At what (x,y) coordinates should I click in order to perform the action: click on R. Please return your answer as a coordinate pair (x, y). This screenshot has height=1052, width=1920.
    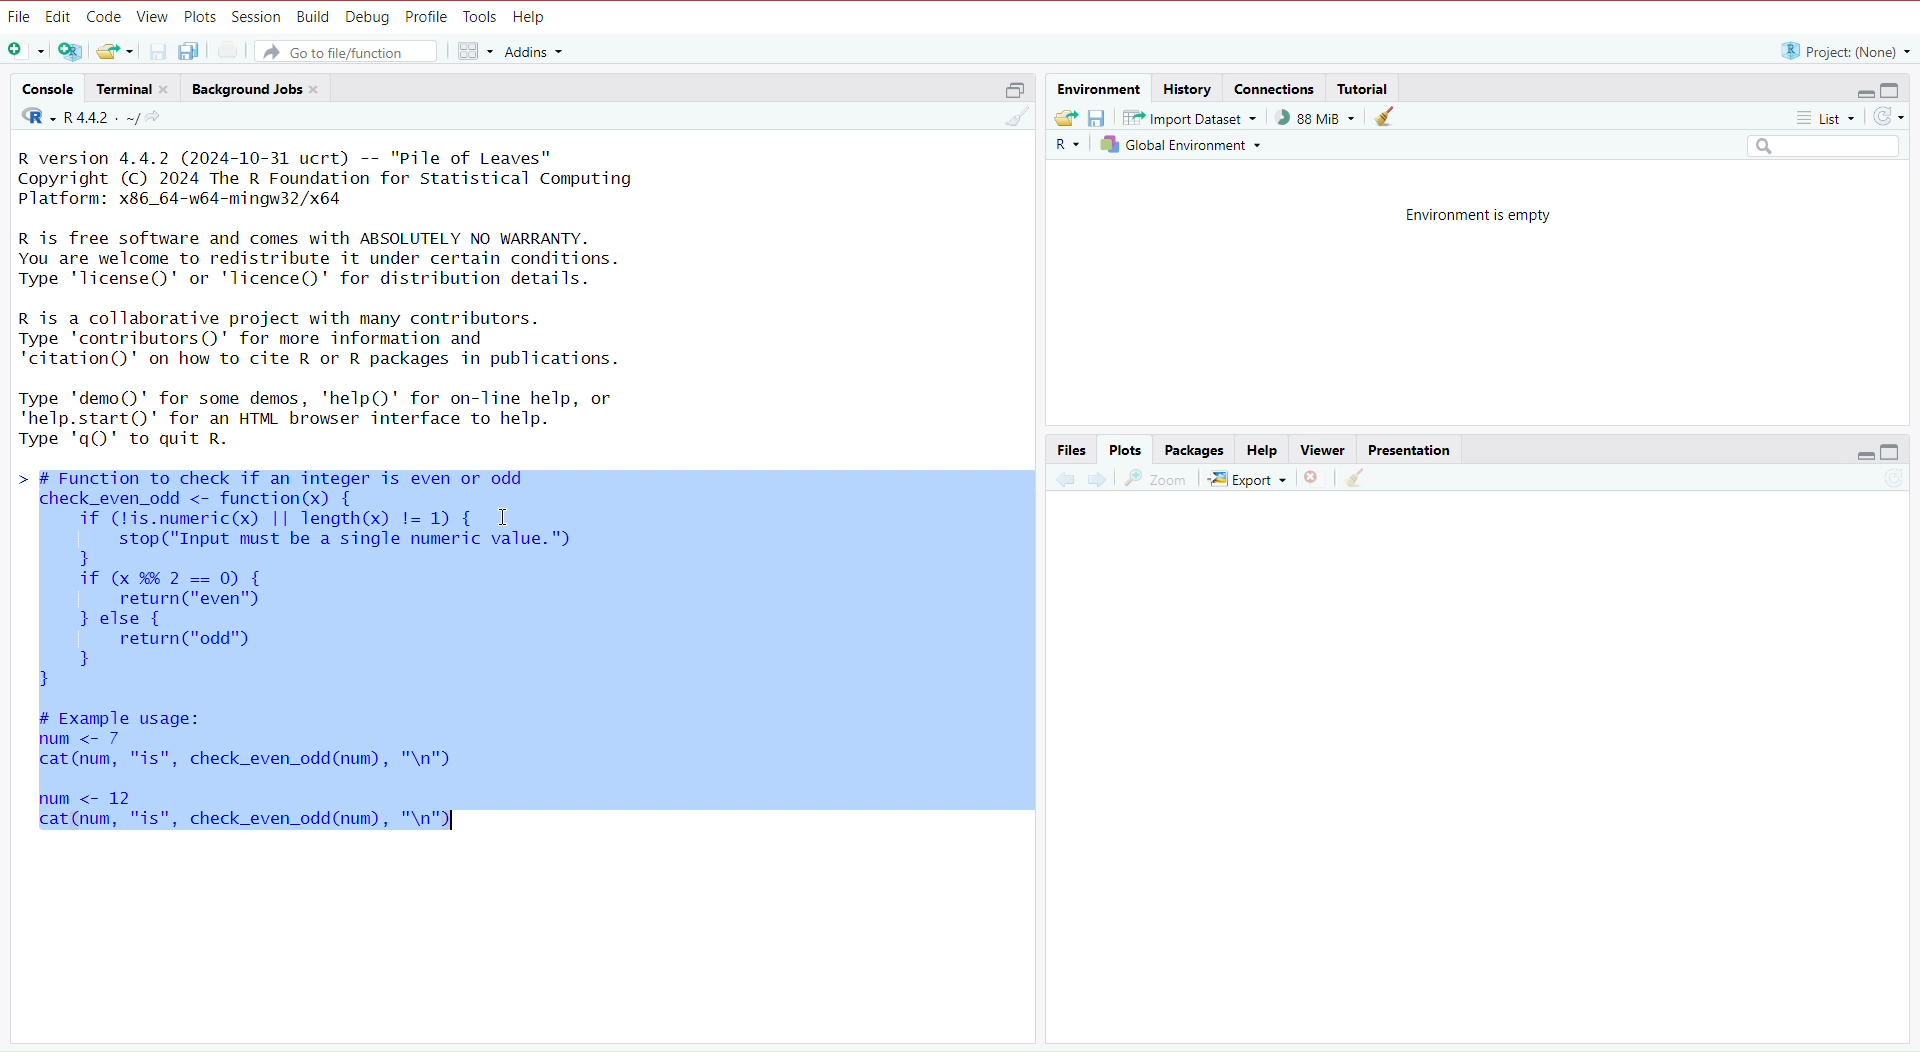
    Looking at the image, I should click on (1065, 148).